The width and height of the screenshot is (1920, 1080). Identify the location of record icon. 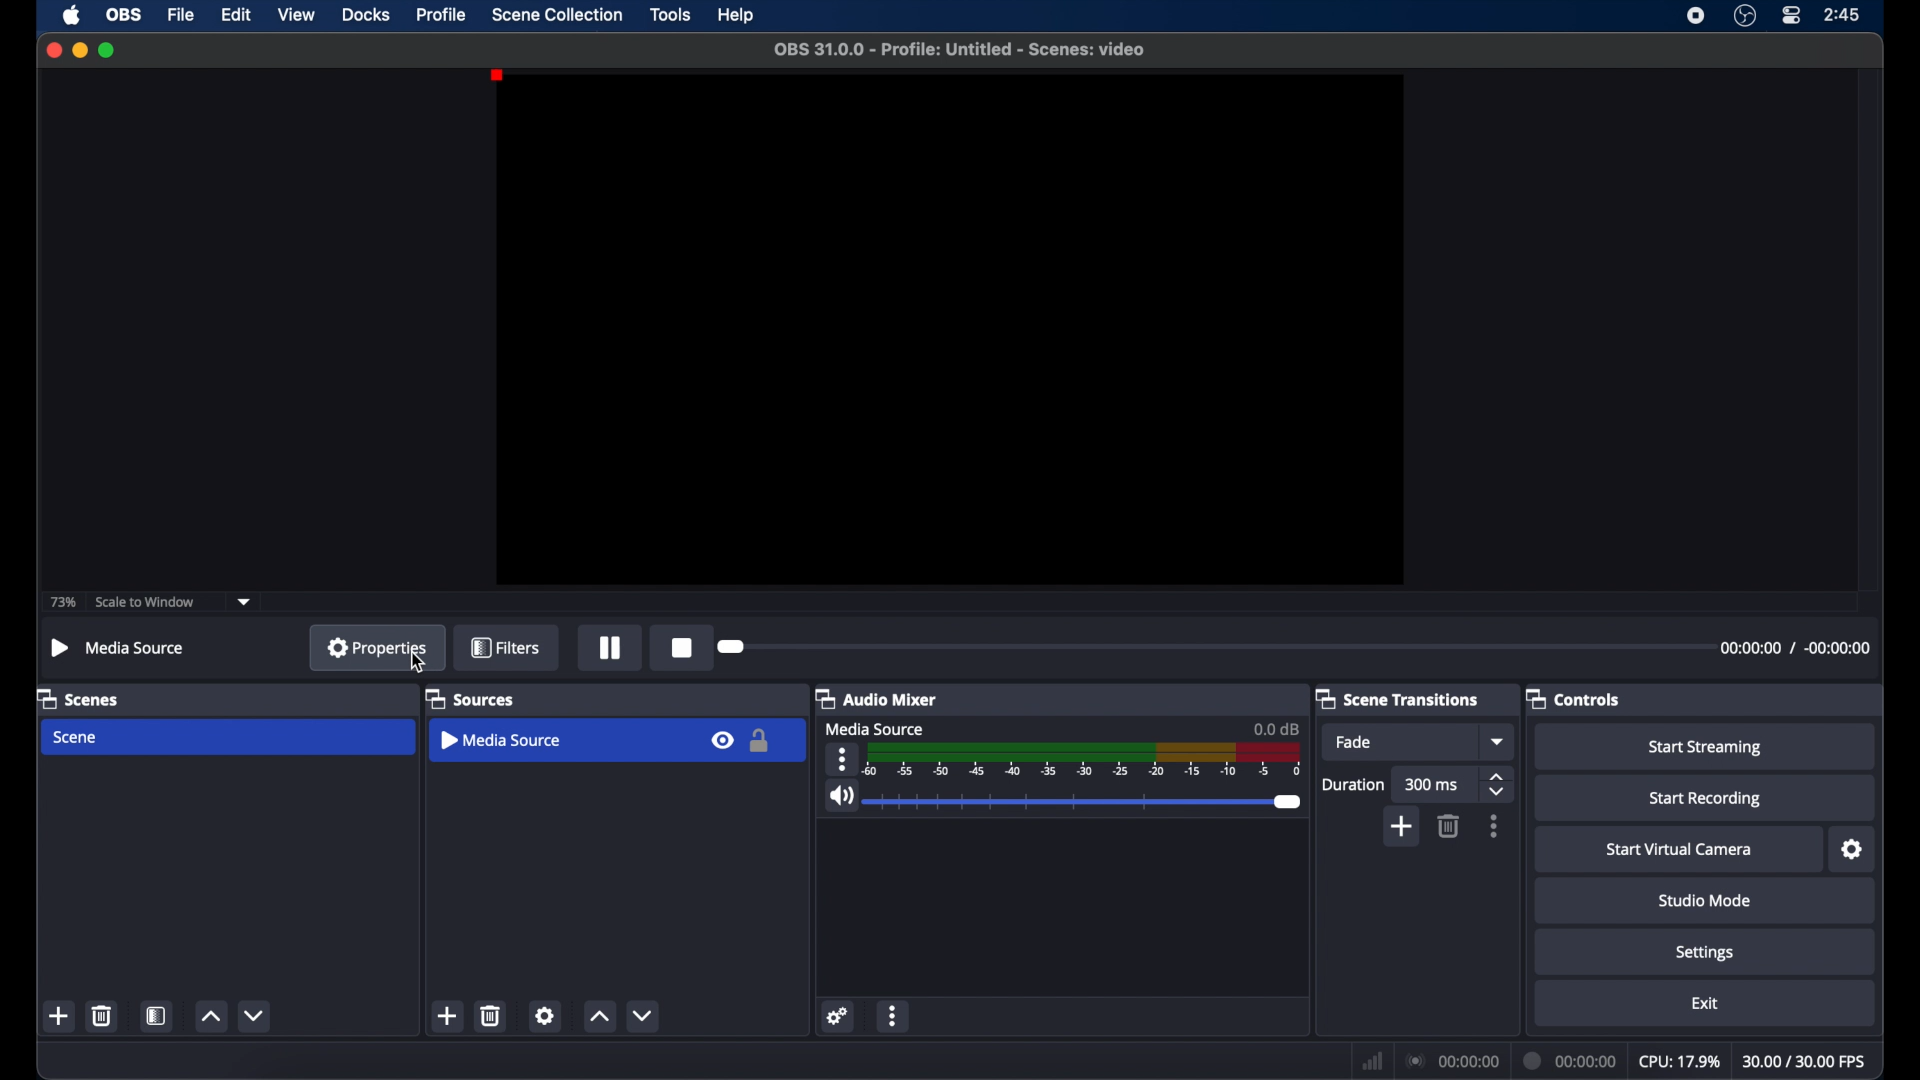
(684, 647).